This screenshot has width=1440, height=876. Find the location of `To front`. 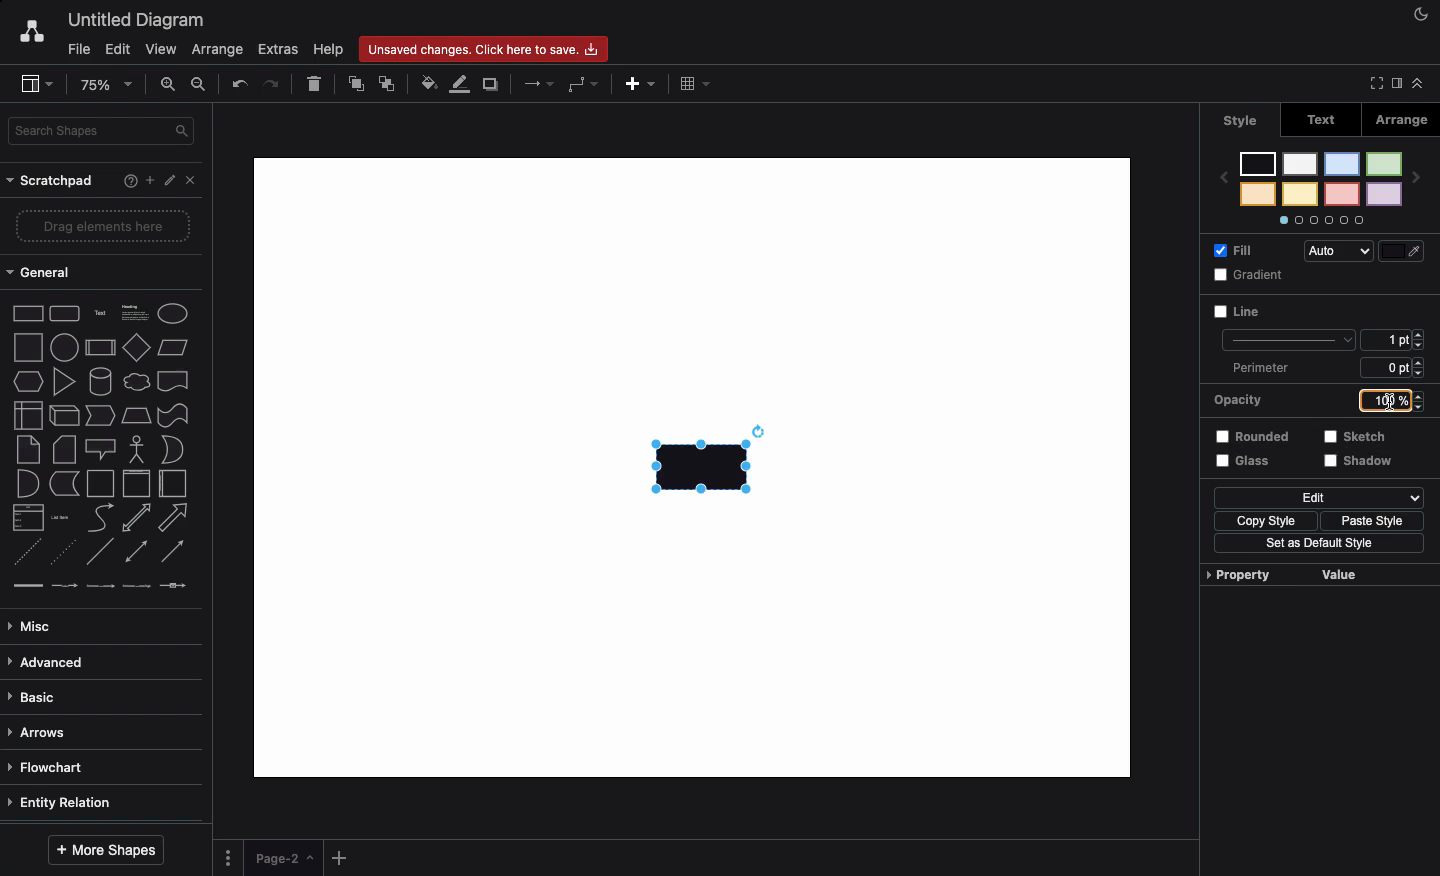

To front is located at coordinates (356, 83).